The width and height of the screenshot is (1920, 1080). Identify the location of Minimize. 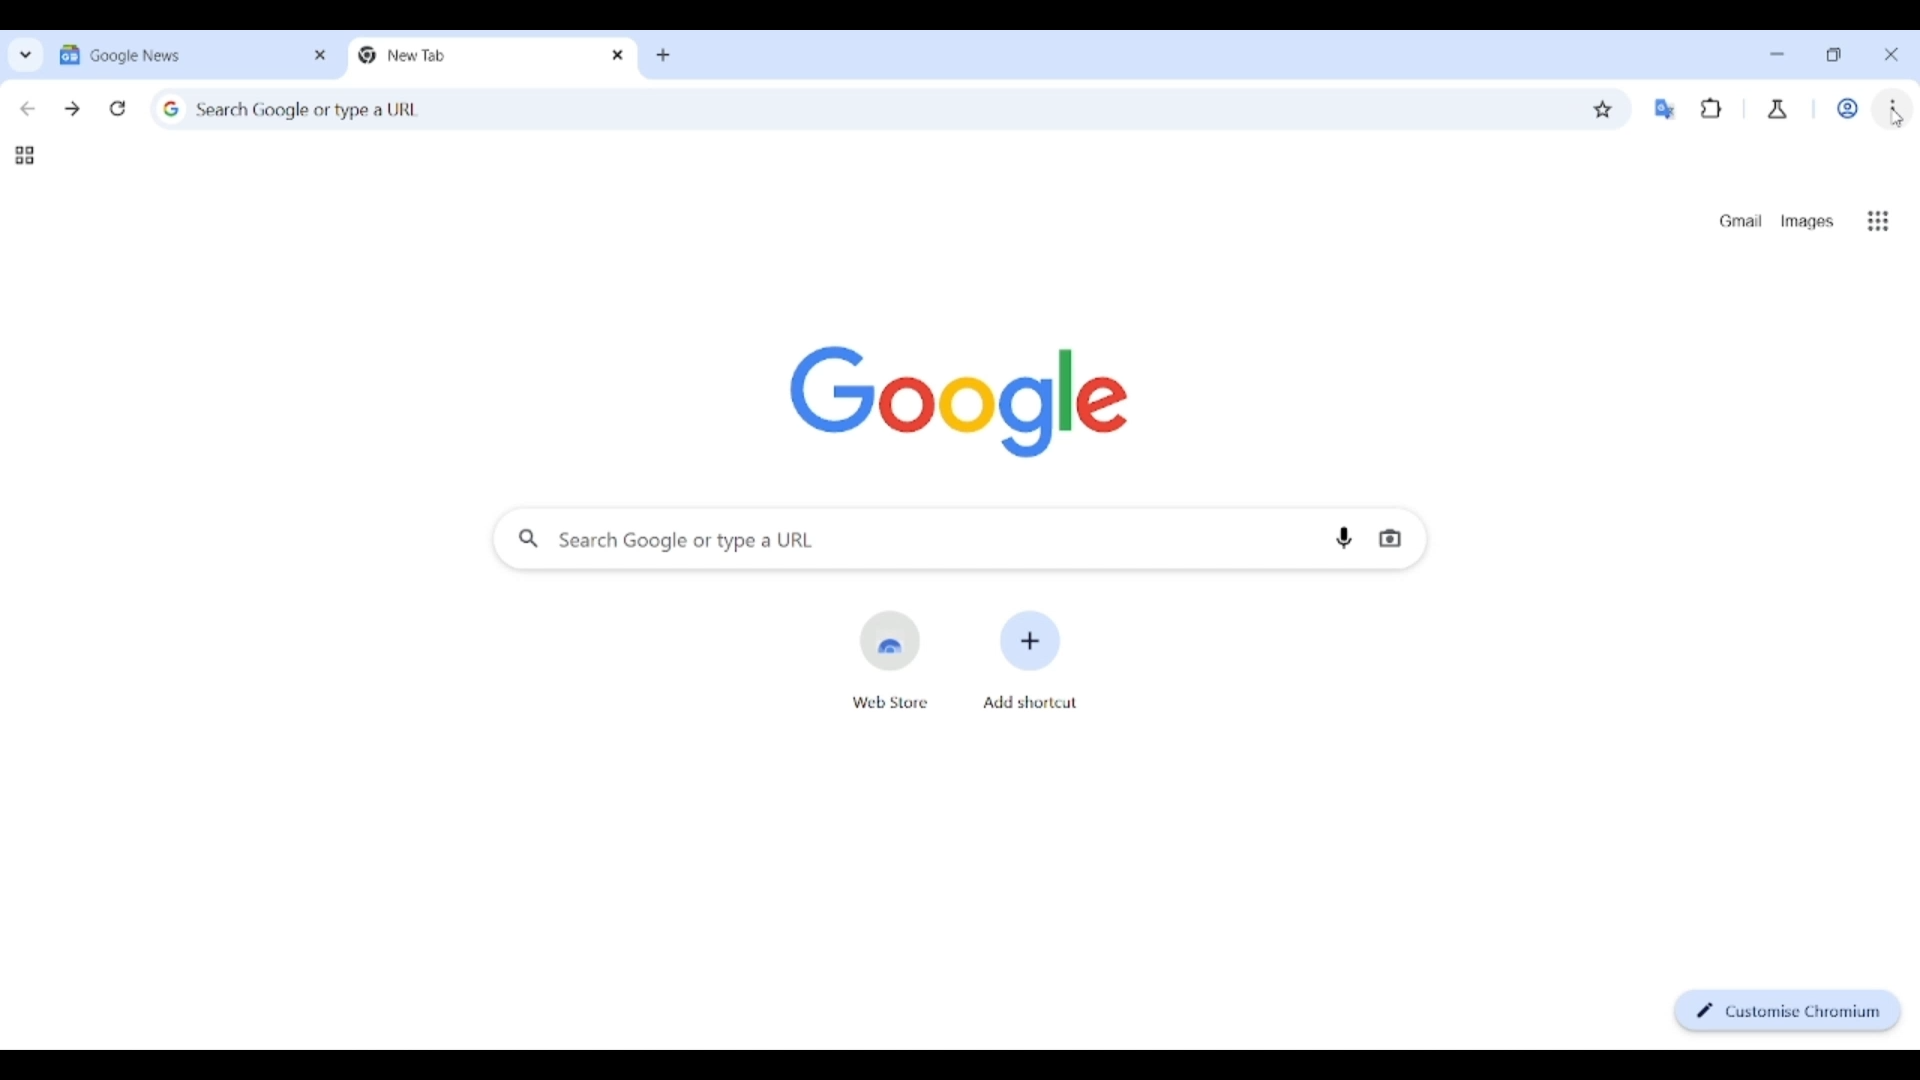
(1777, 54).